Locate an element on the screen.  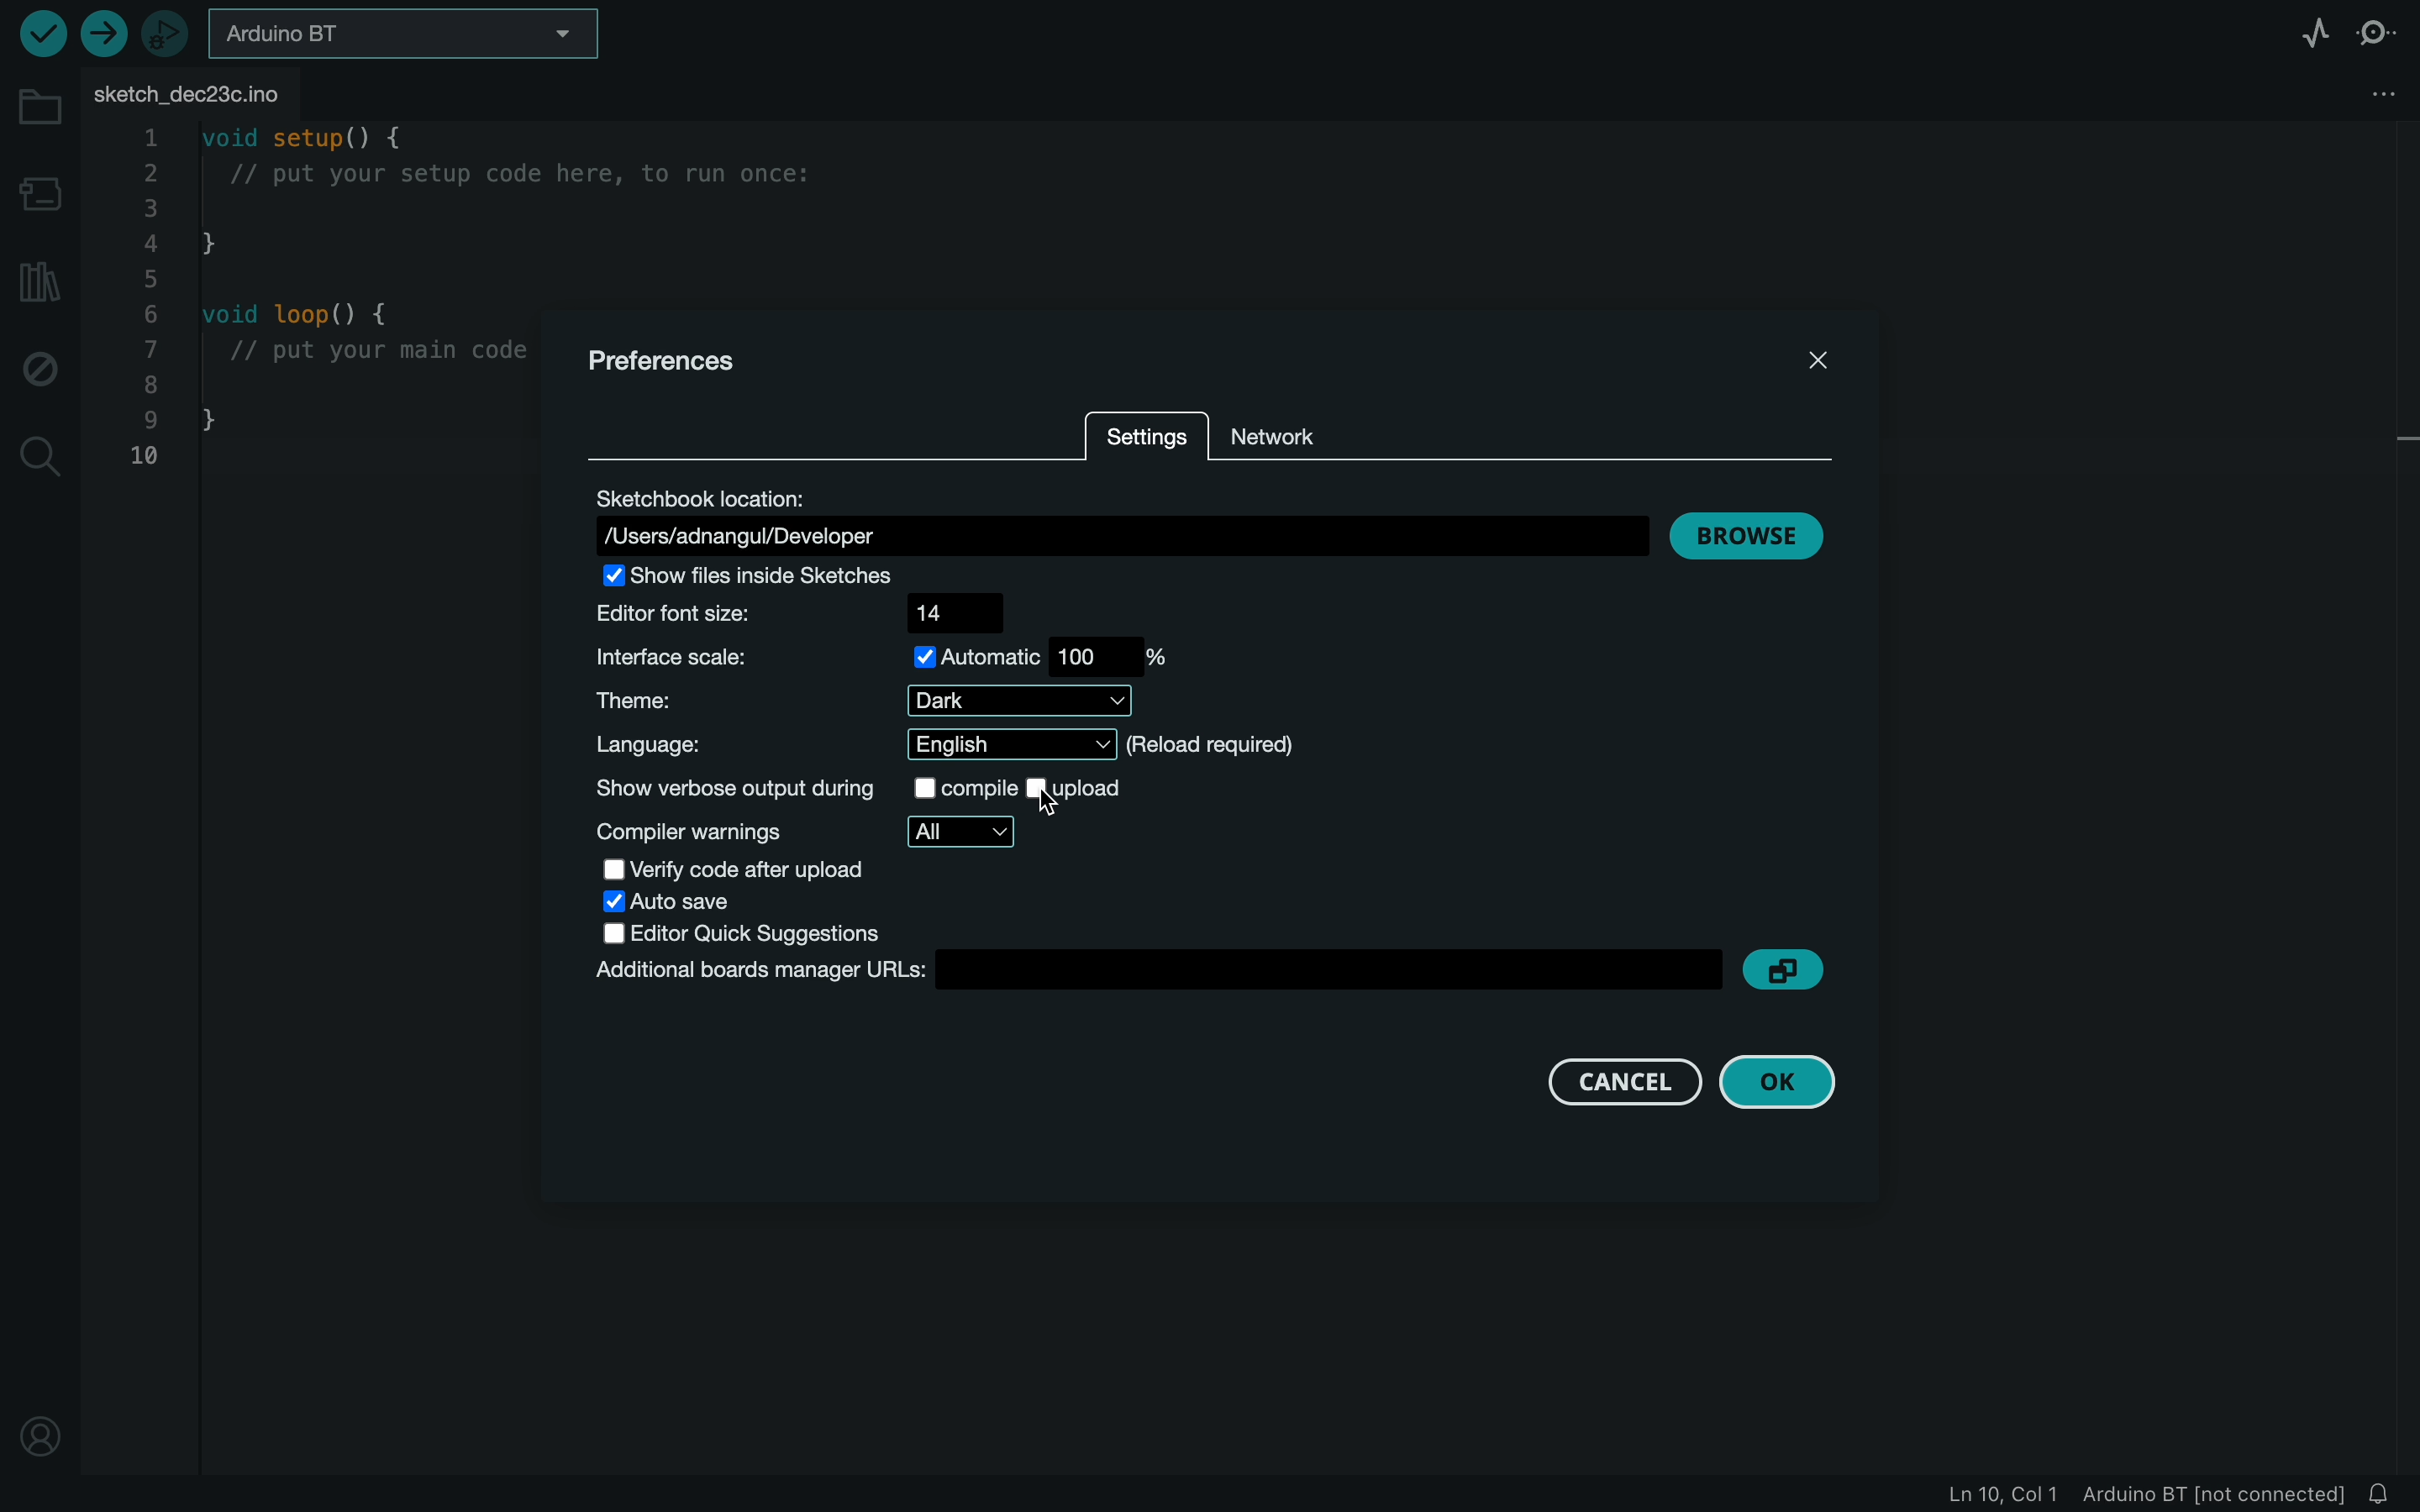
settings is located at coordinates (1152, 438).